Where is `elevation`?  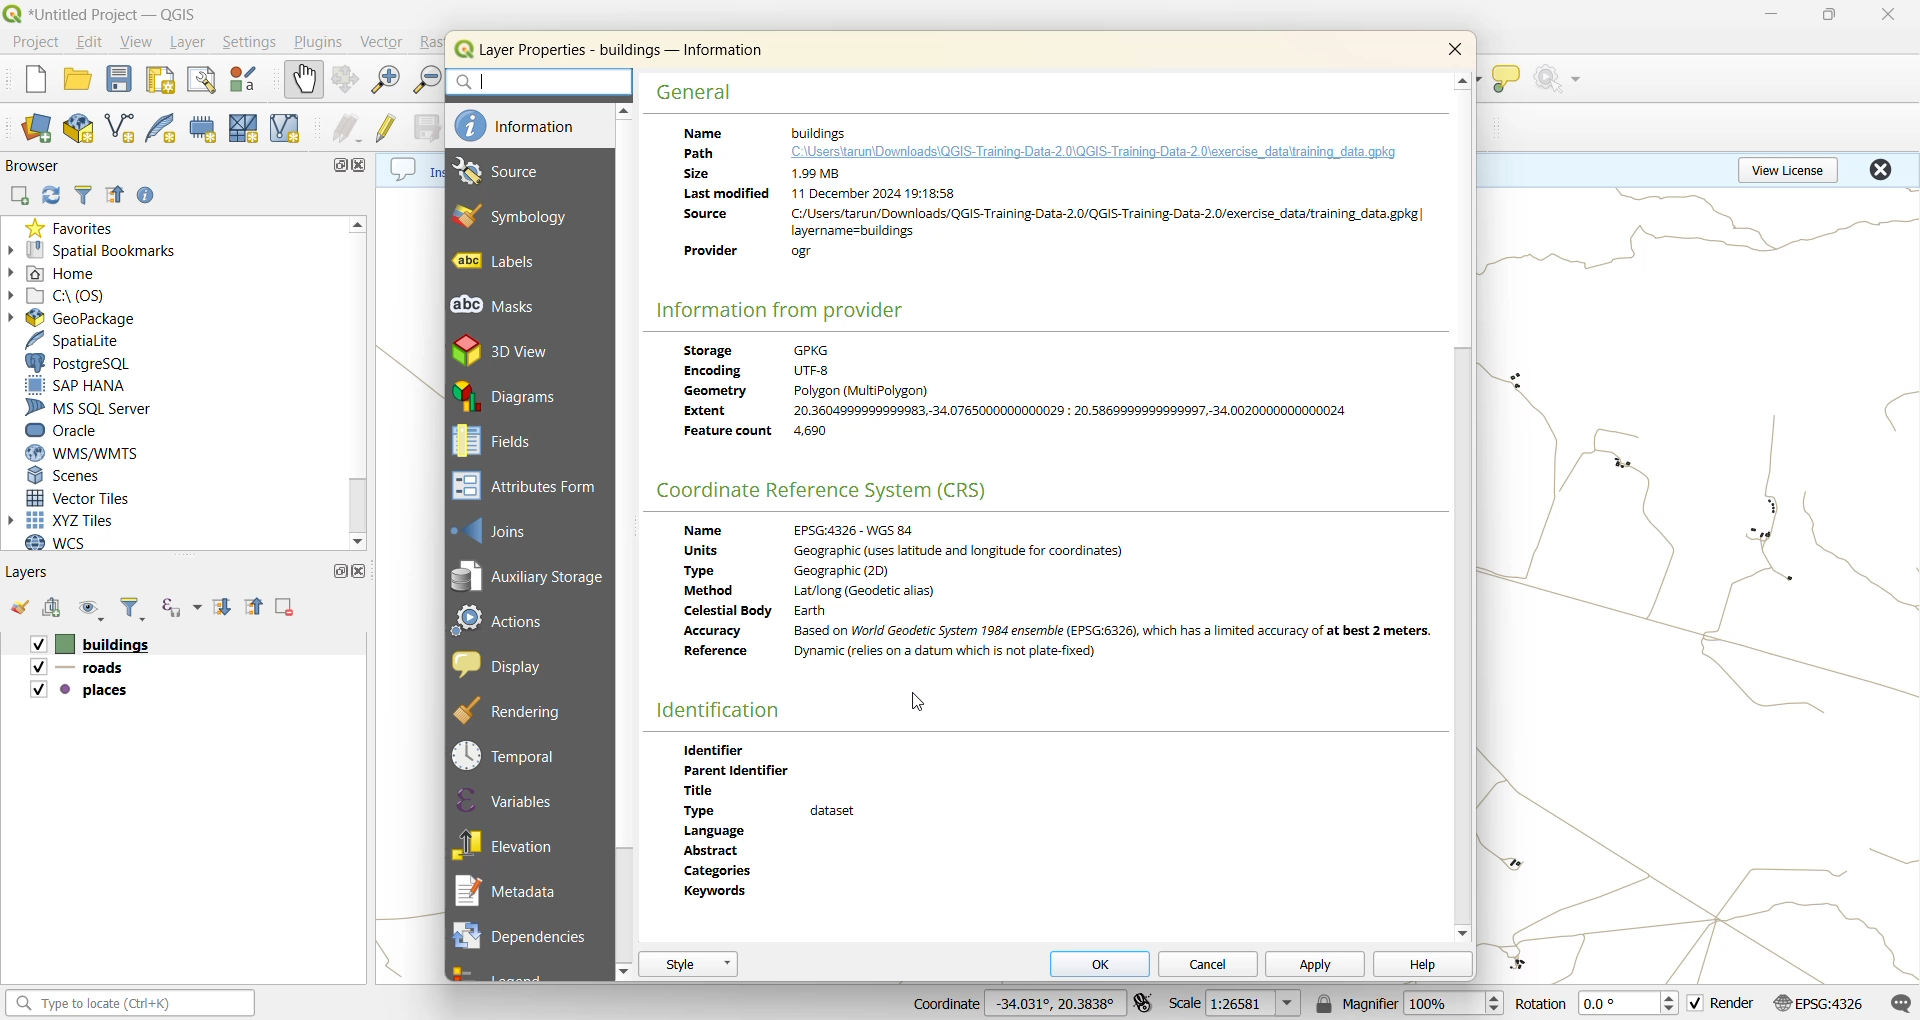
elevation is located at coordinates (519, 844).